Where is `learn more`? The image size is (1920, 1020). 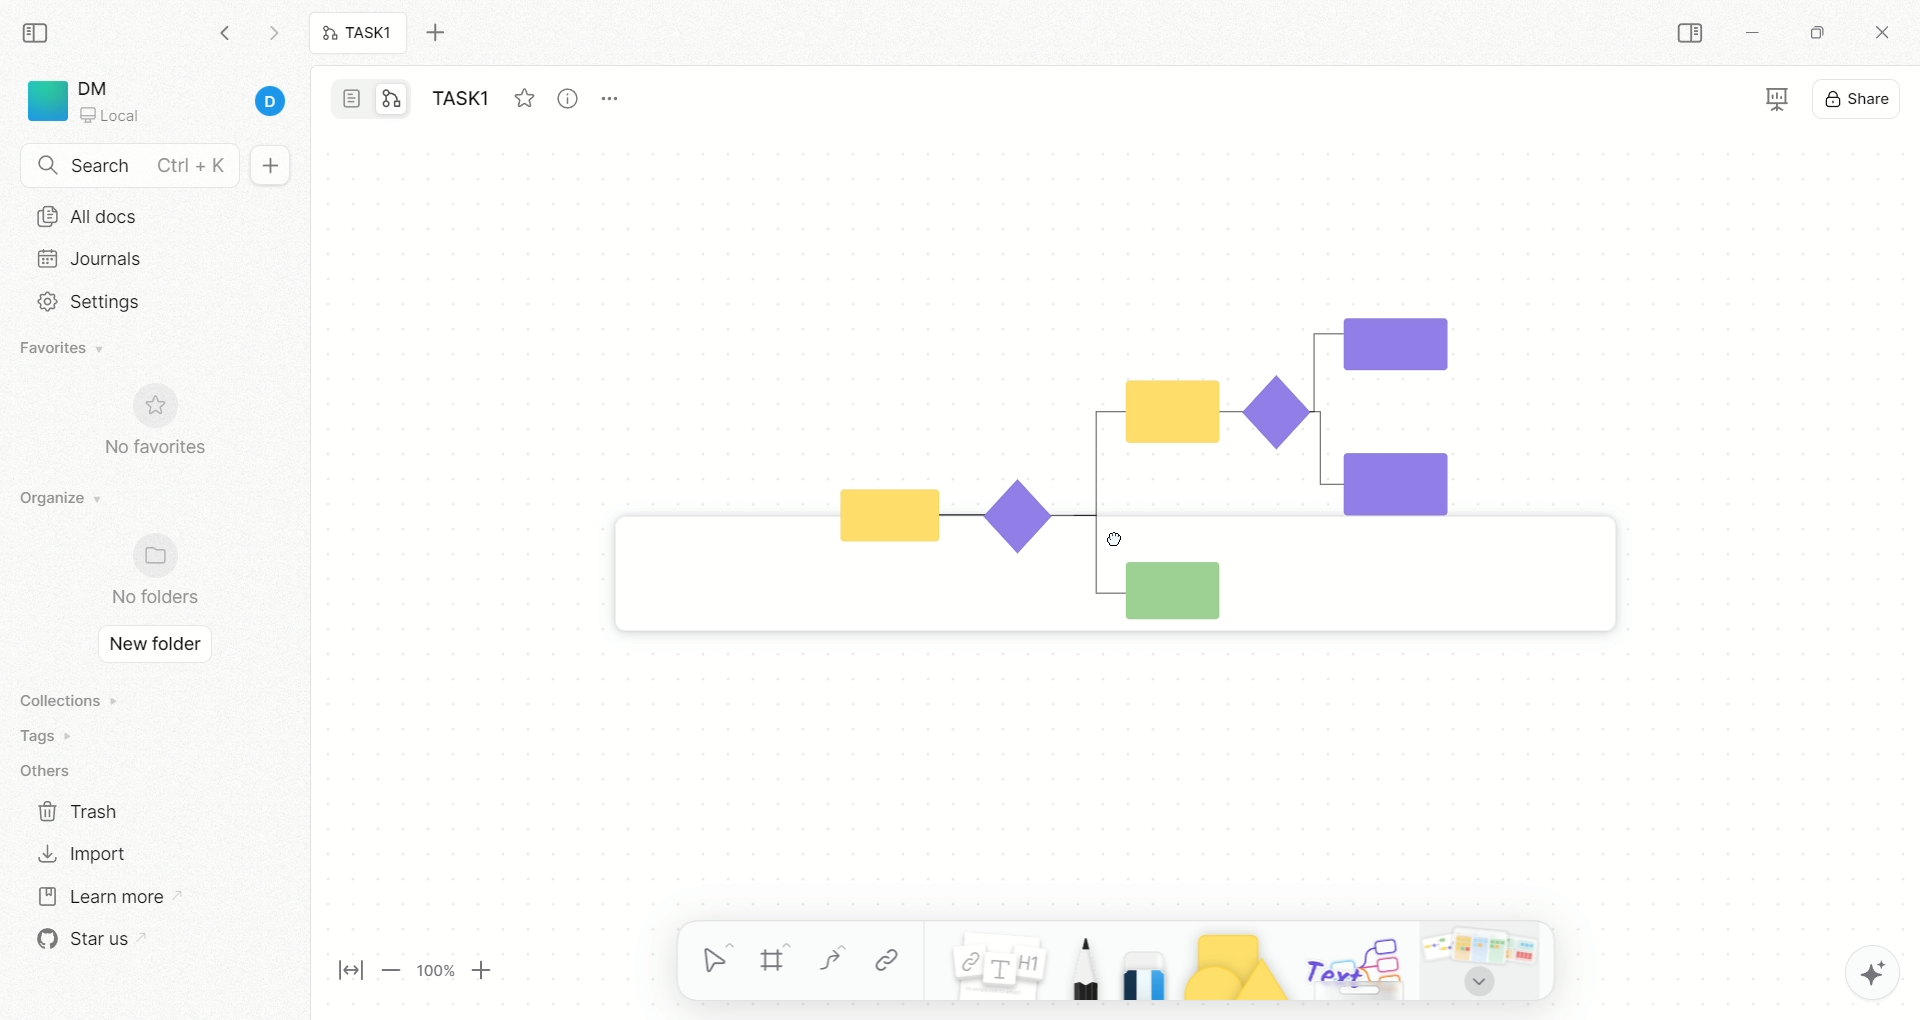 learn more is located at coordinates (99, 894).